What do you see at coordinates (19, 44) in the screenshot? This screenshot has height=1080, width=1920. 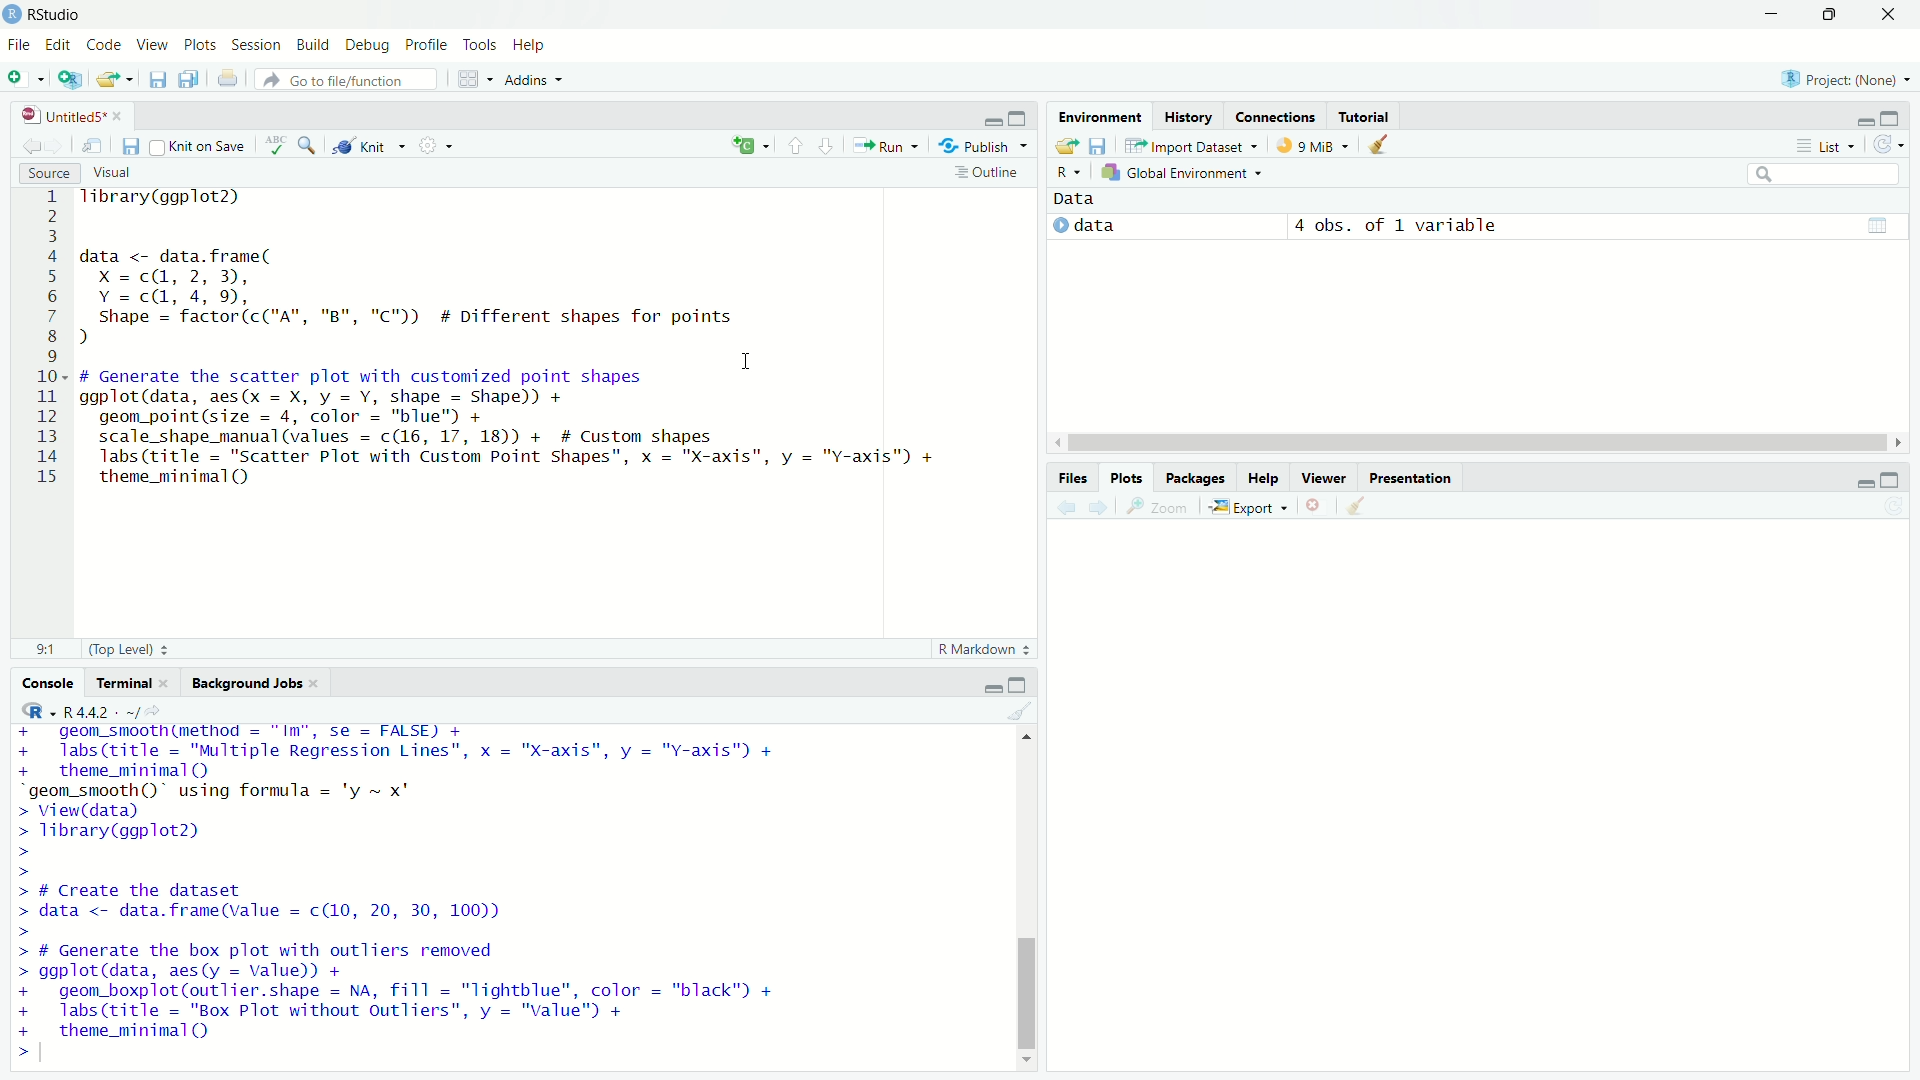 I see `File` at bounding box center [19, 44].